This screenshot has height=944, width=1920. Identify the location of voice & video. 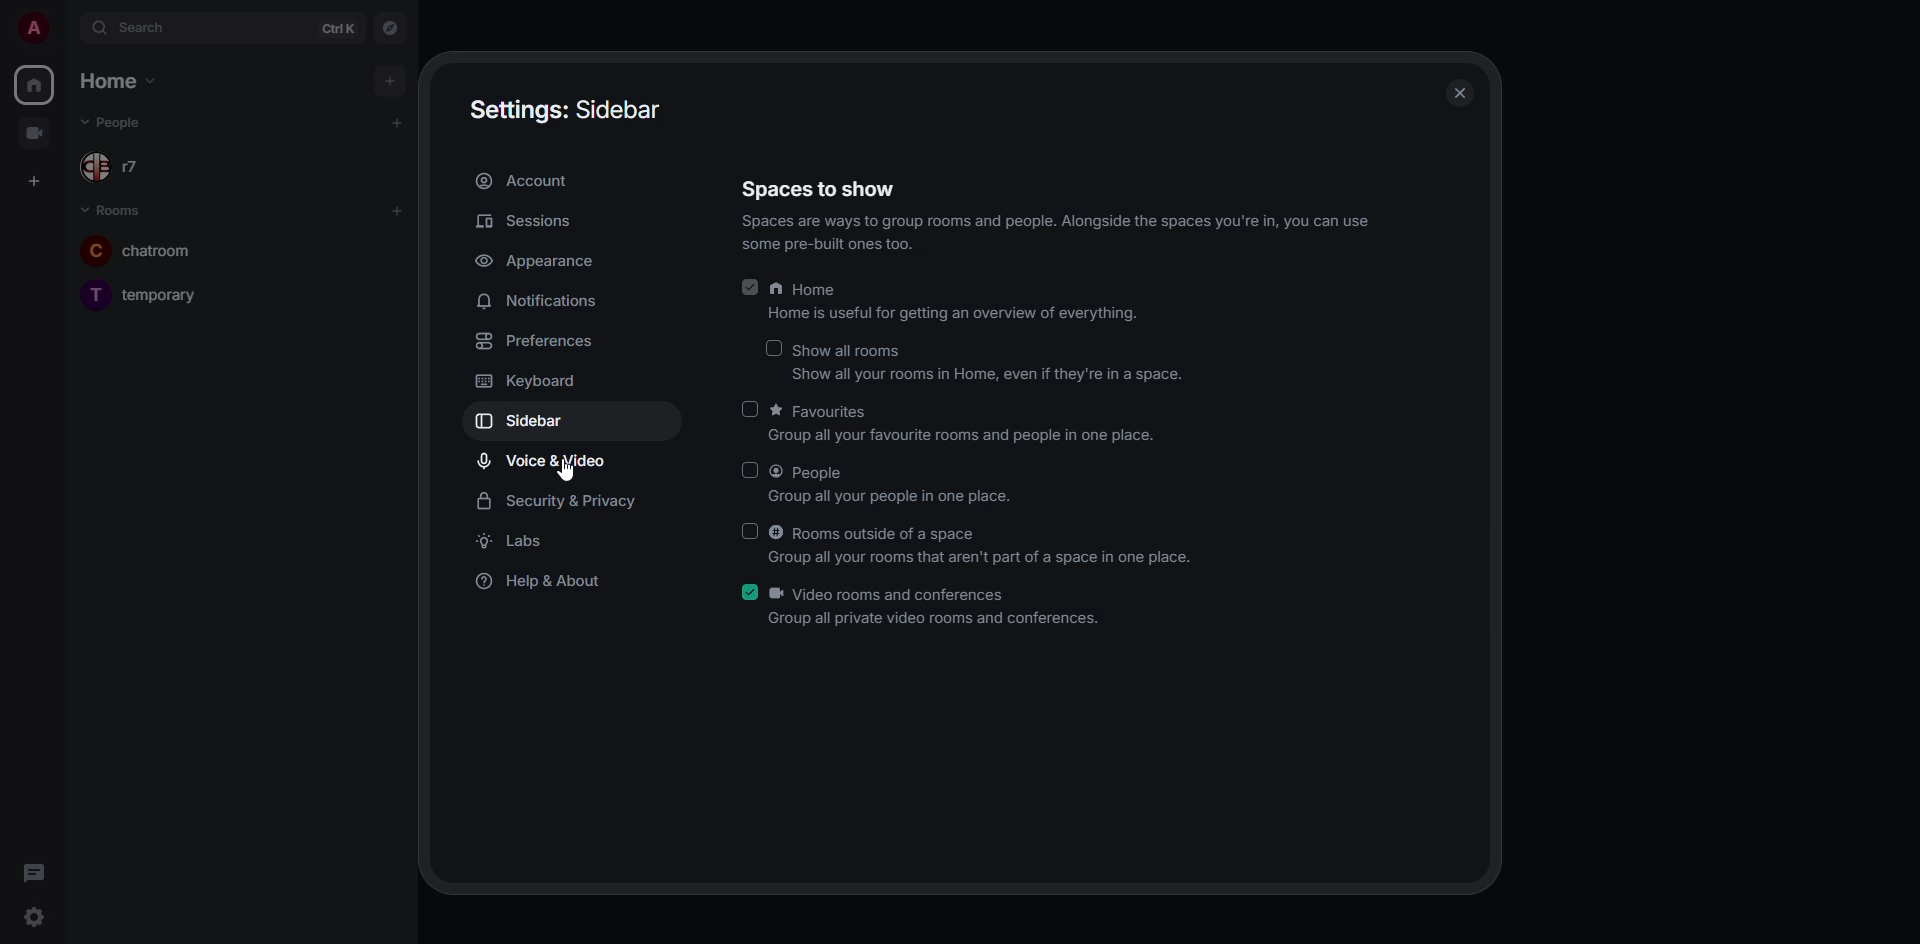
(542, 461).